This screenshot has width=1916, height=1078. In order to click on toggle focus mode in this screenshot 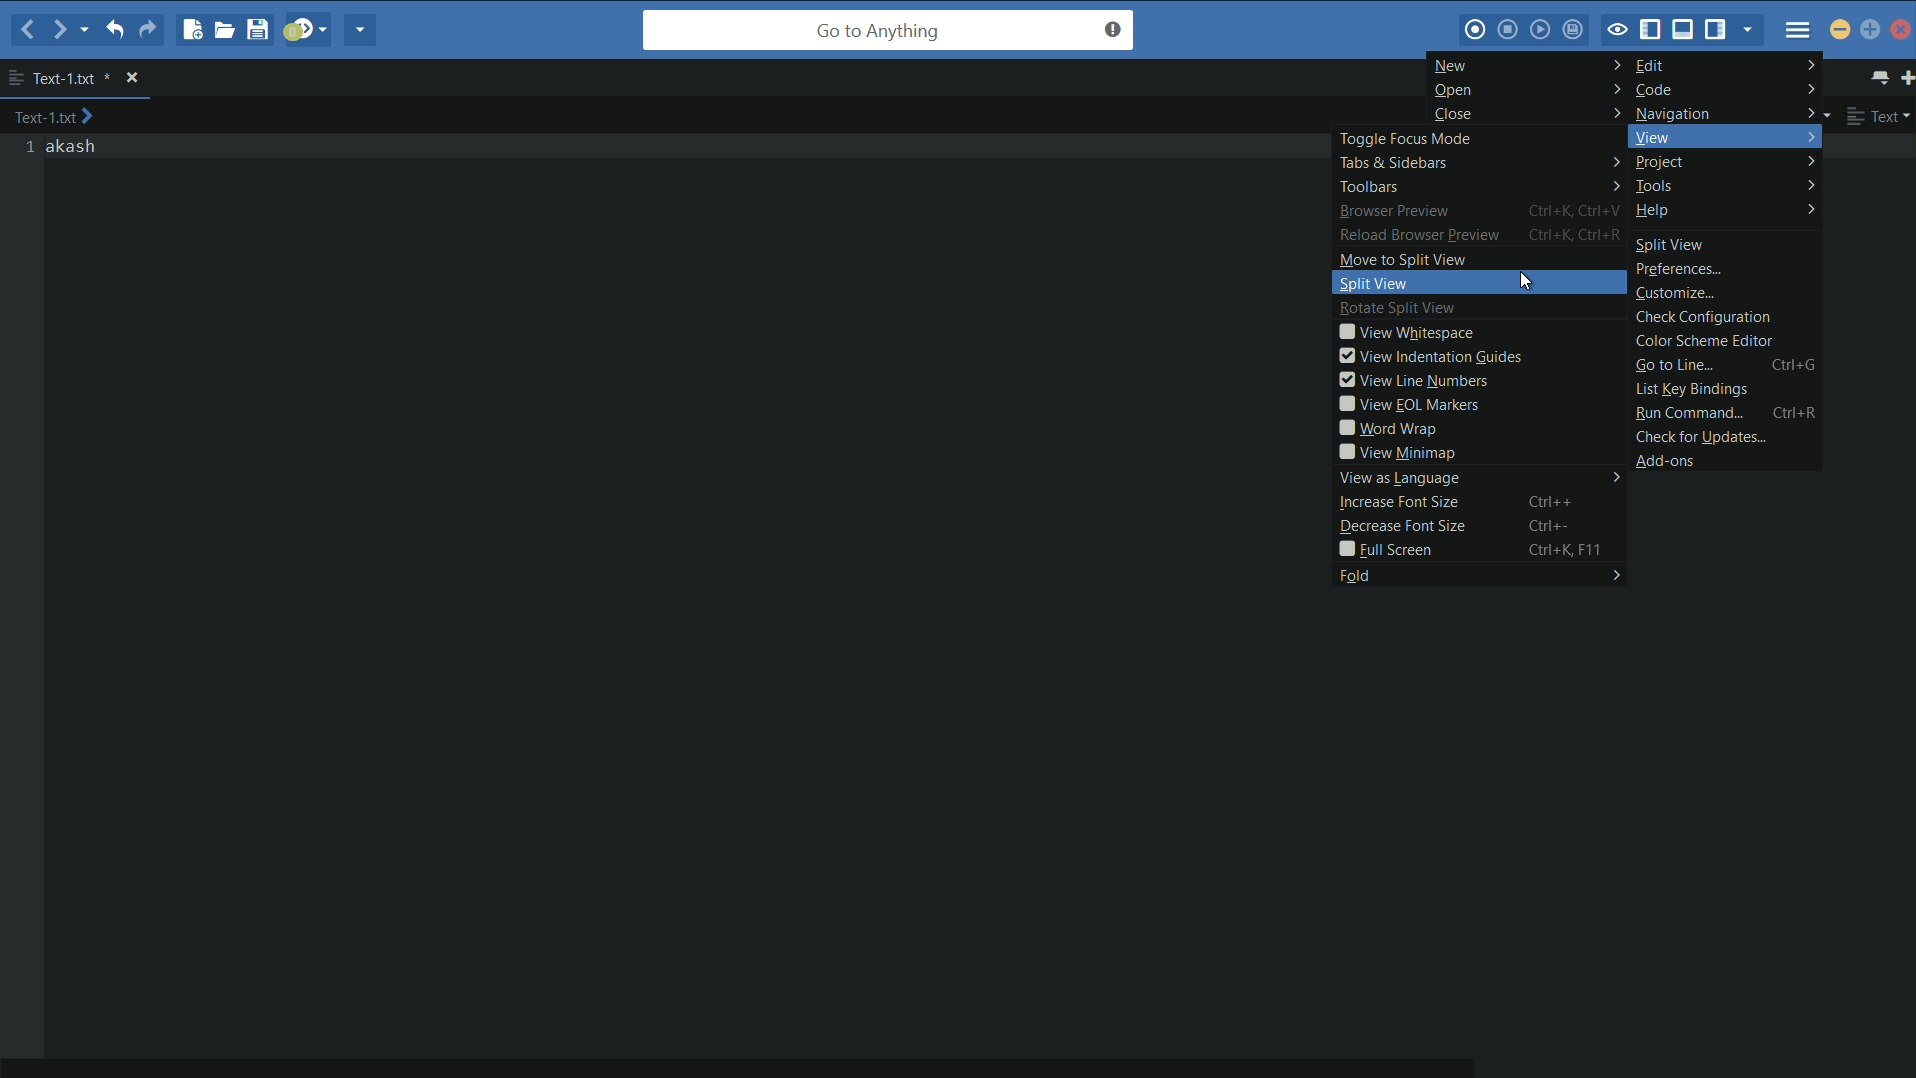, I will do `click(1616, 32)`.